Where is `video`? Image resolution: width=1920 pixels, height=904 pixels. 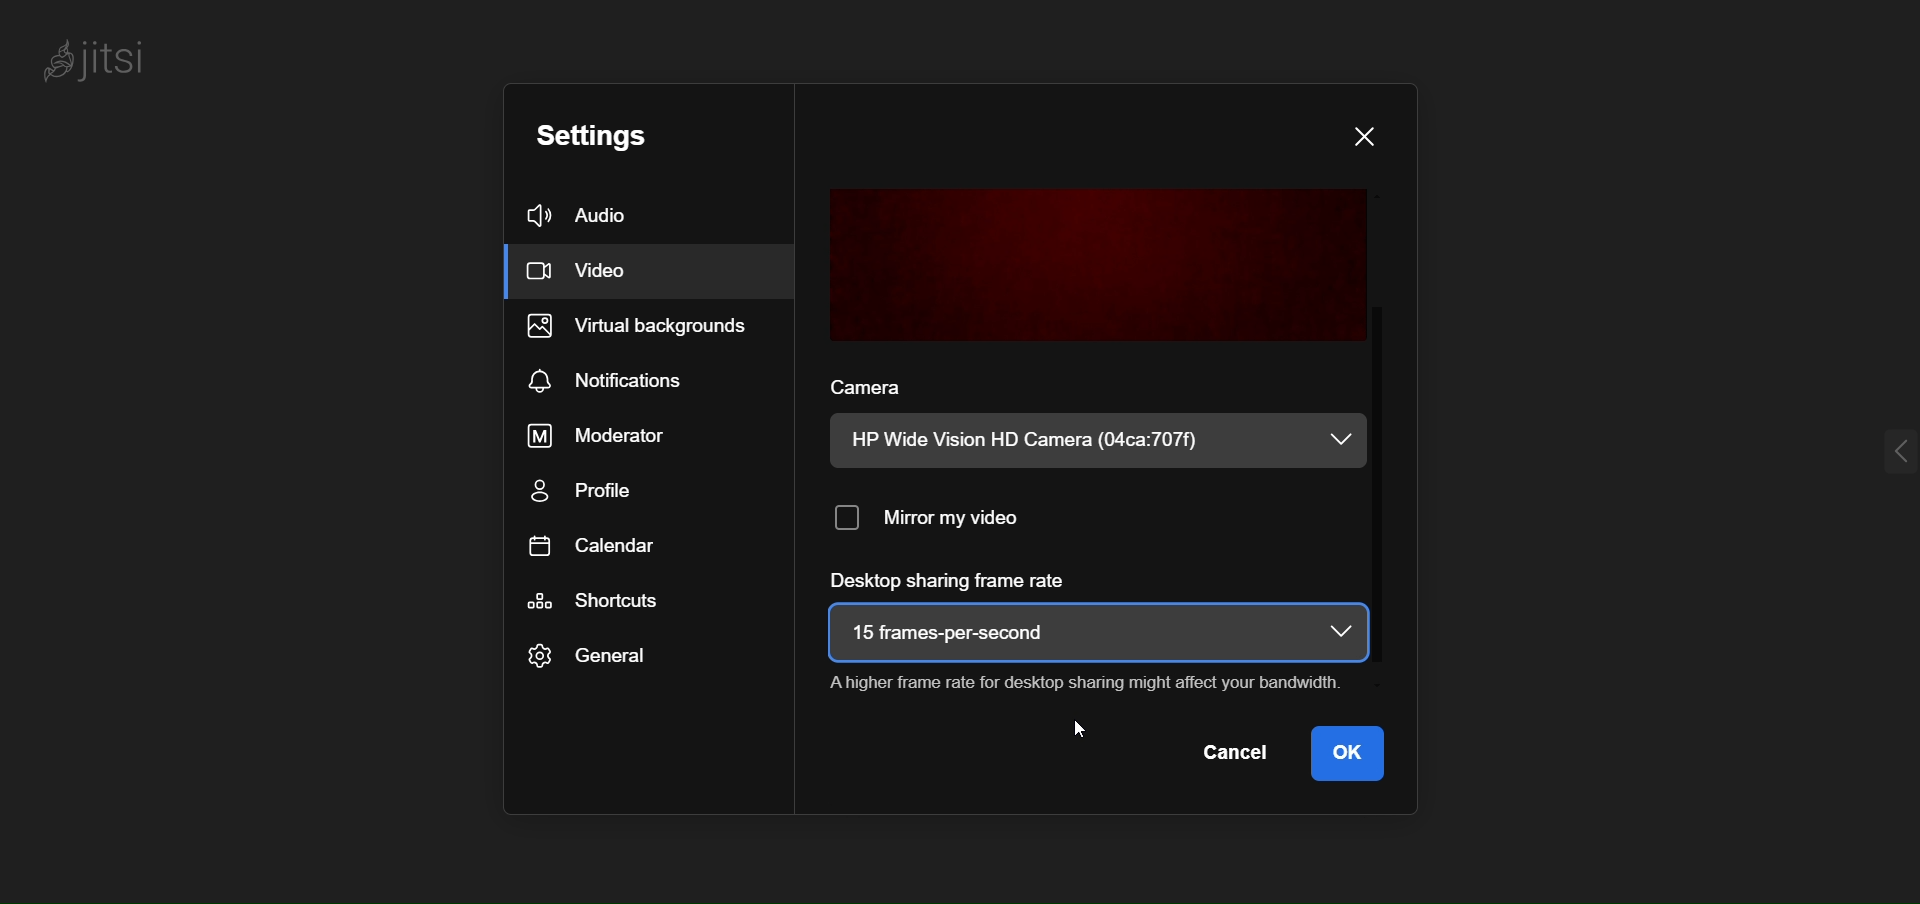 video is located at coordinates (600, 274).